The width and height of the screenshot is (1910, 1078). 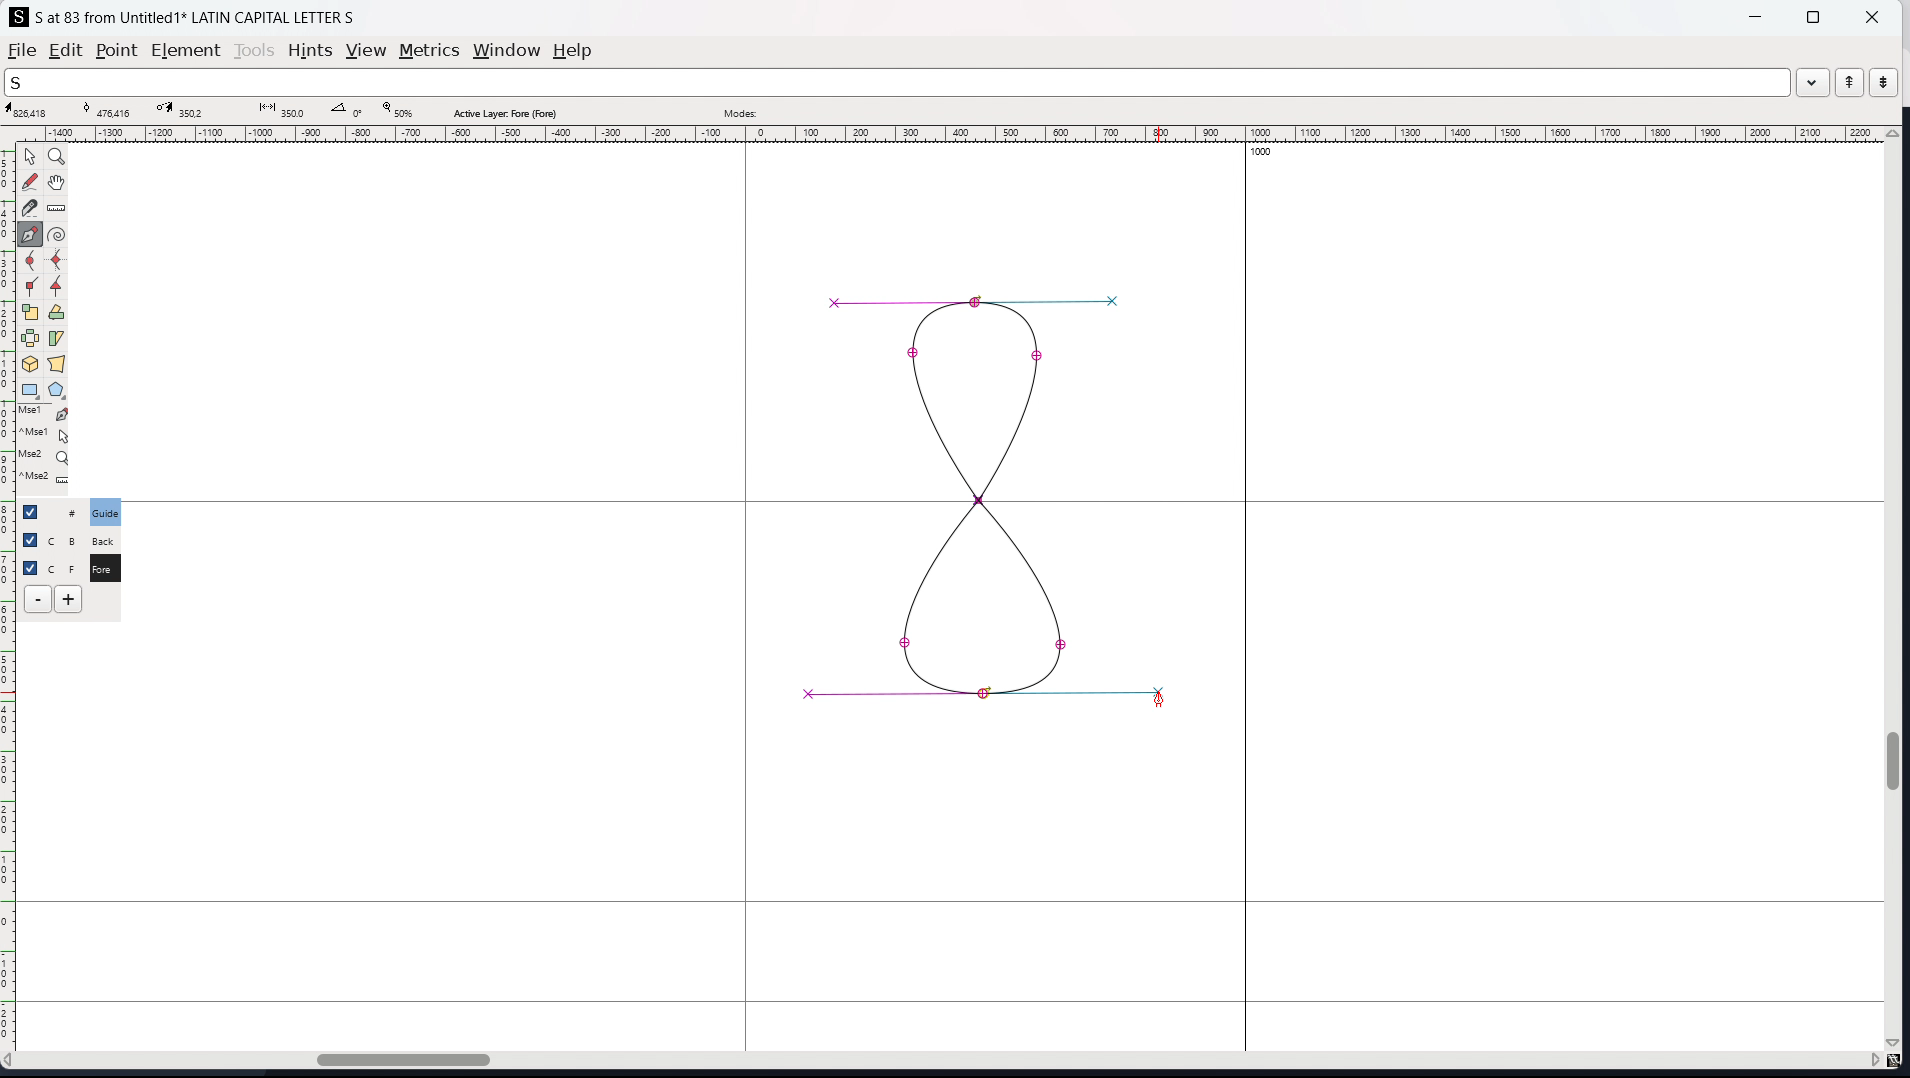 I want to click on cursor coordinate, so click(x=33, y=111).